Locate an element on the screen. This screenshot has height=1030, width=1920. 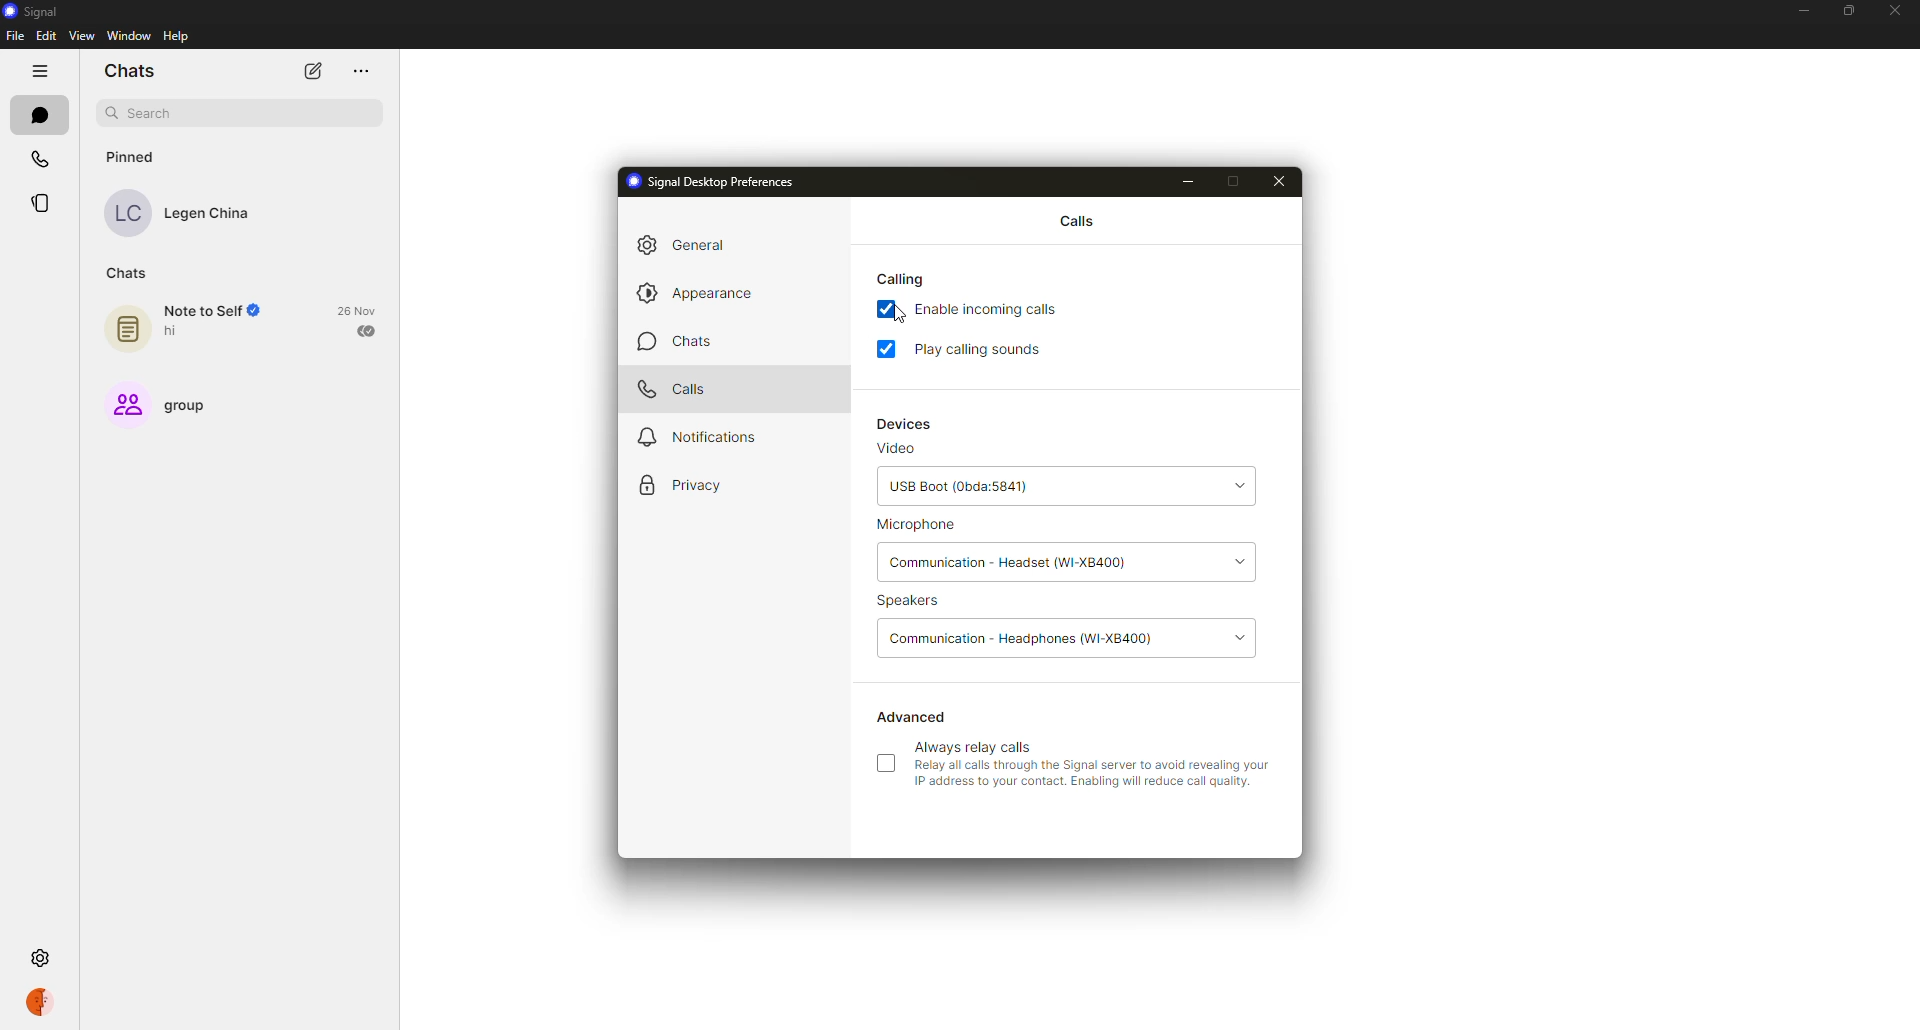
minimize is located at coordinates (1802, 11).